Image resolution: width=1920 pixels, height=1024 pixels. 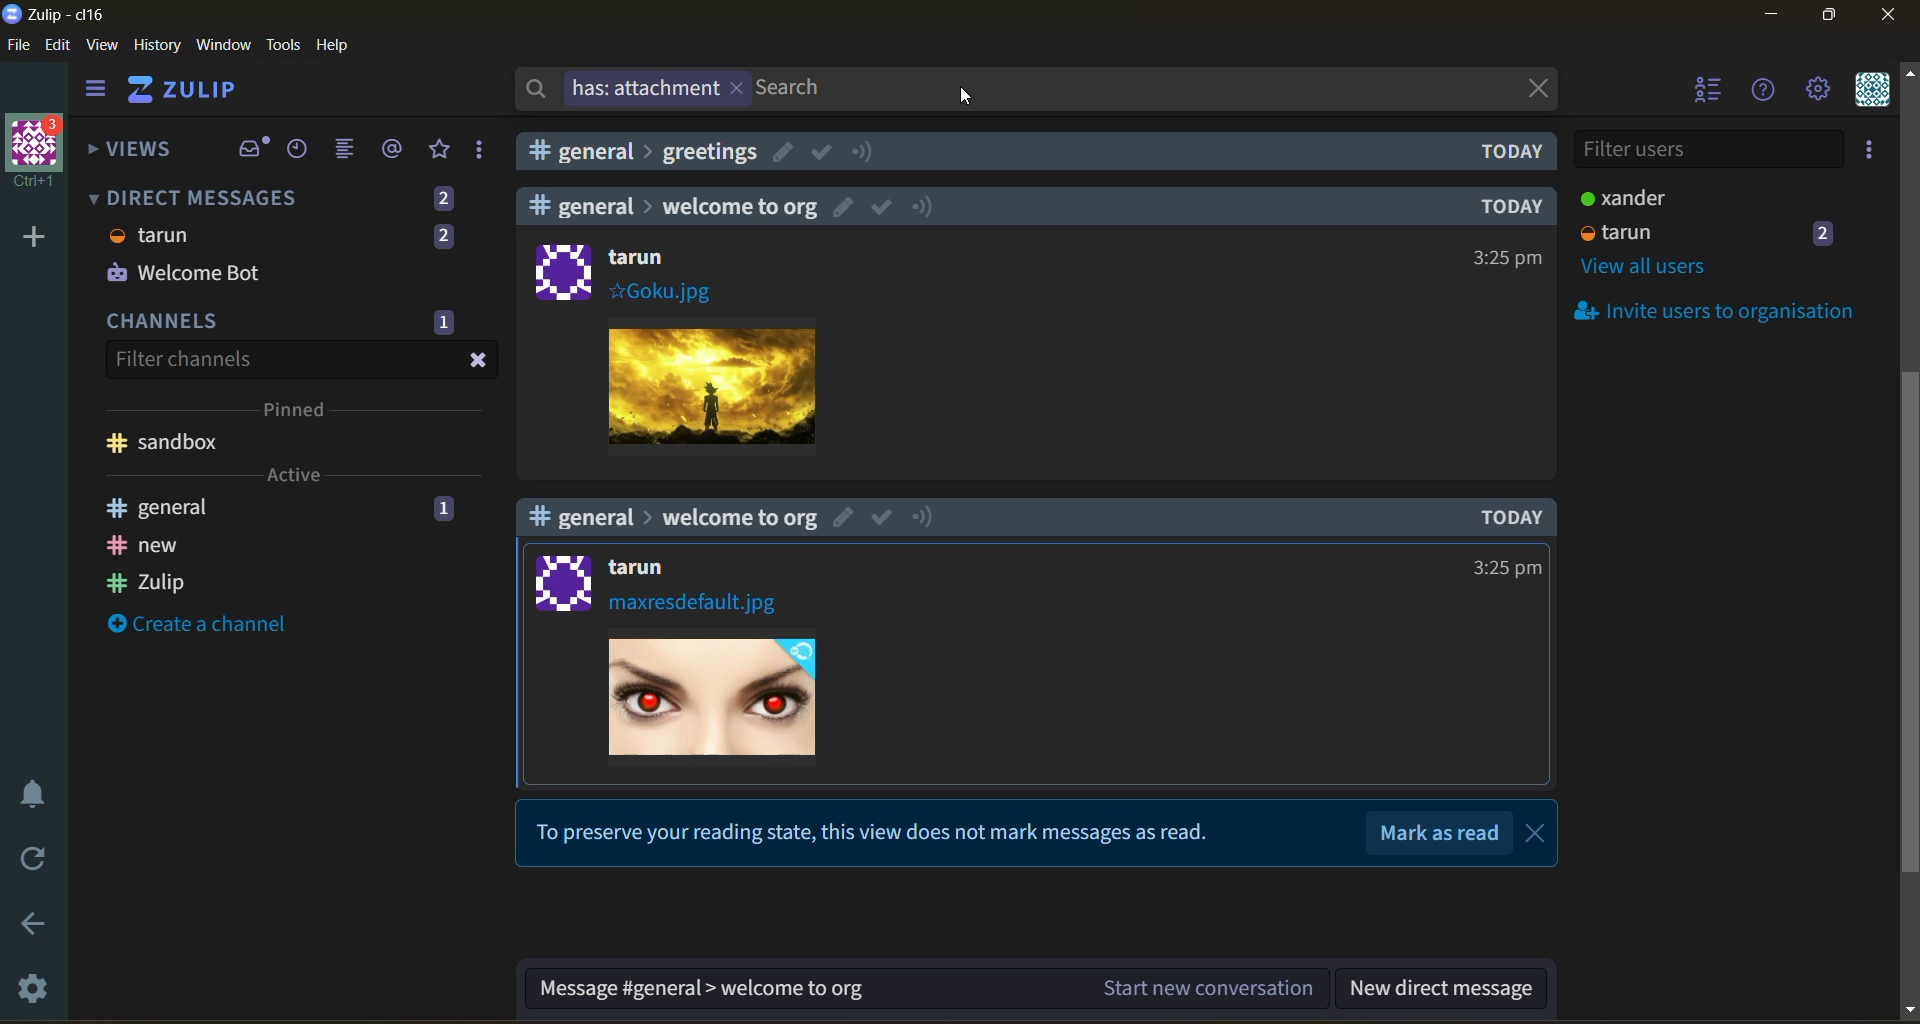 I want to click on settings, so click(x=39, y=985).